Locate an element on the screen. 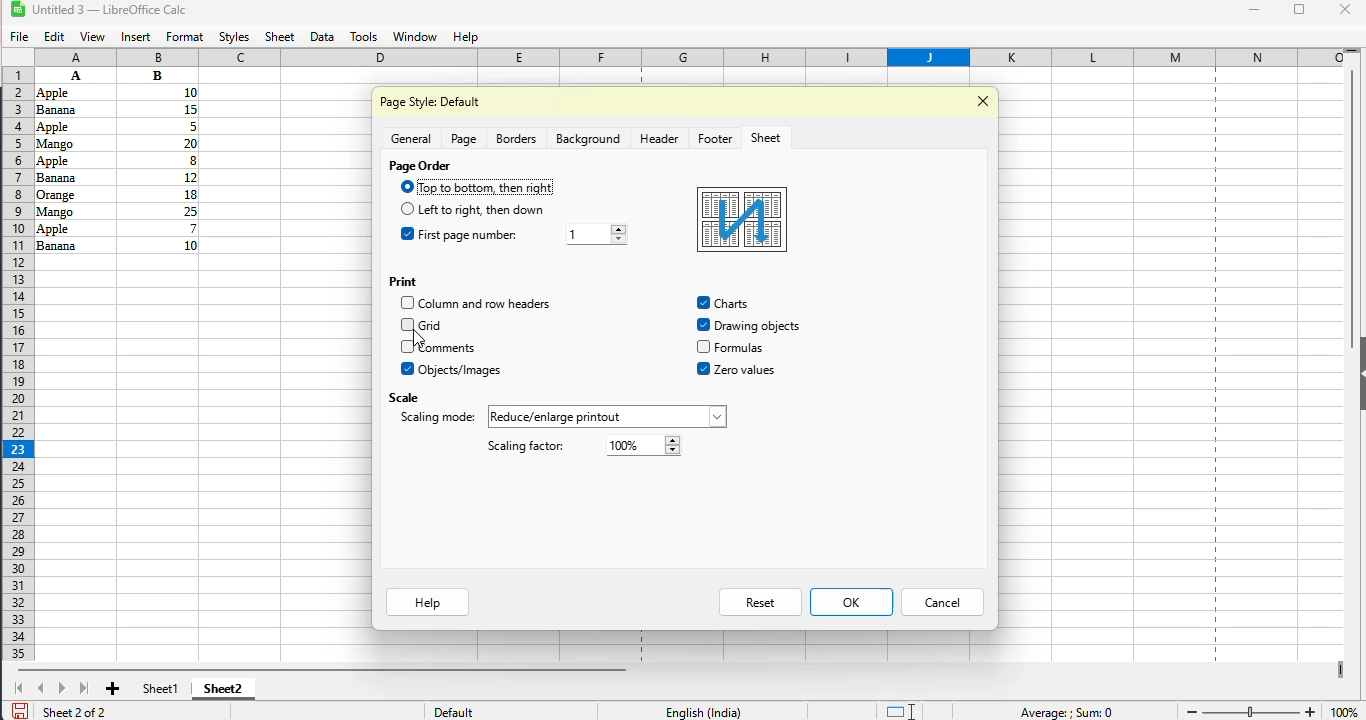  Untitled 3 -- (LibreOffice Calc) is located at coordinates (114, 11).